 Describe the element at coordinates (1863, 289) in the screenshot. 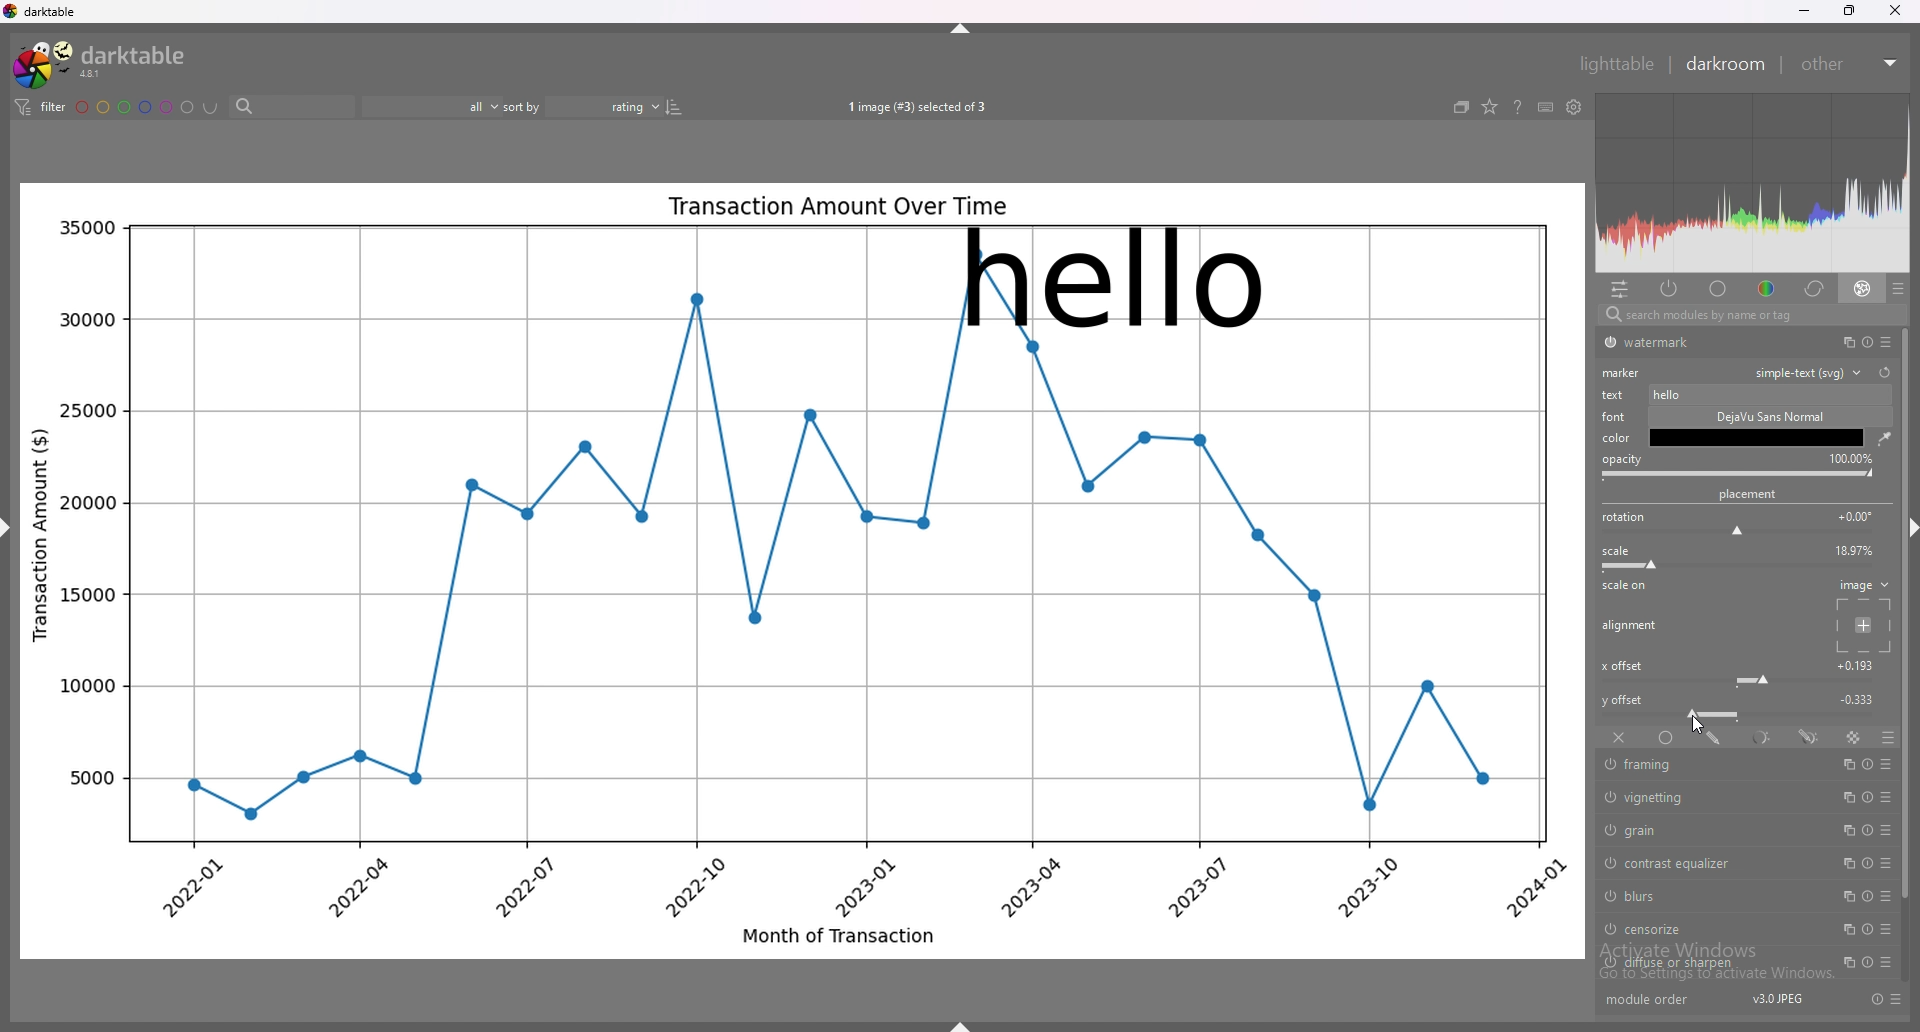

I see `effect` at that location.